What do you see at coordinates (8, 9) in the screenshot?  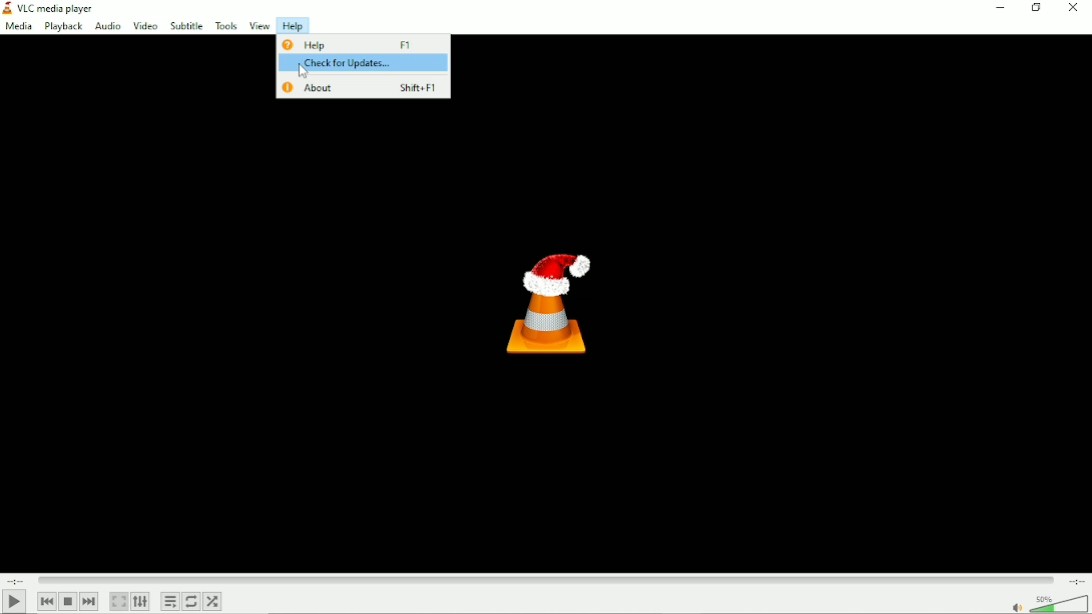 I see `` at bounding box center [8, 9].